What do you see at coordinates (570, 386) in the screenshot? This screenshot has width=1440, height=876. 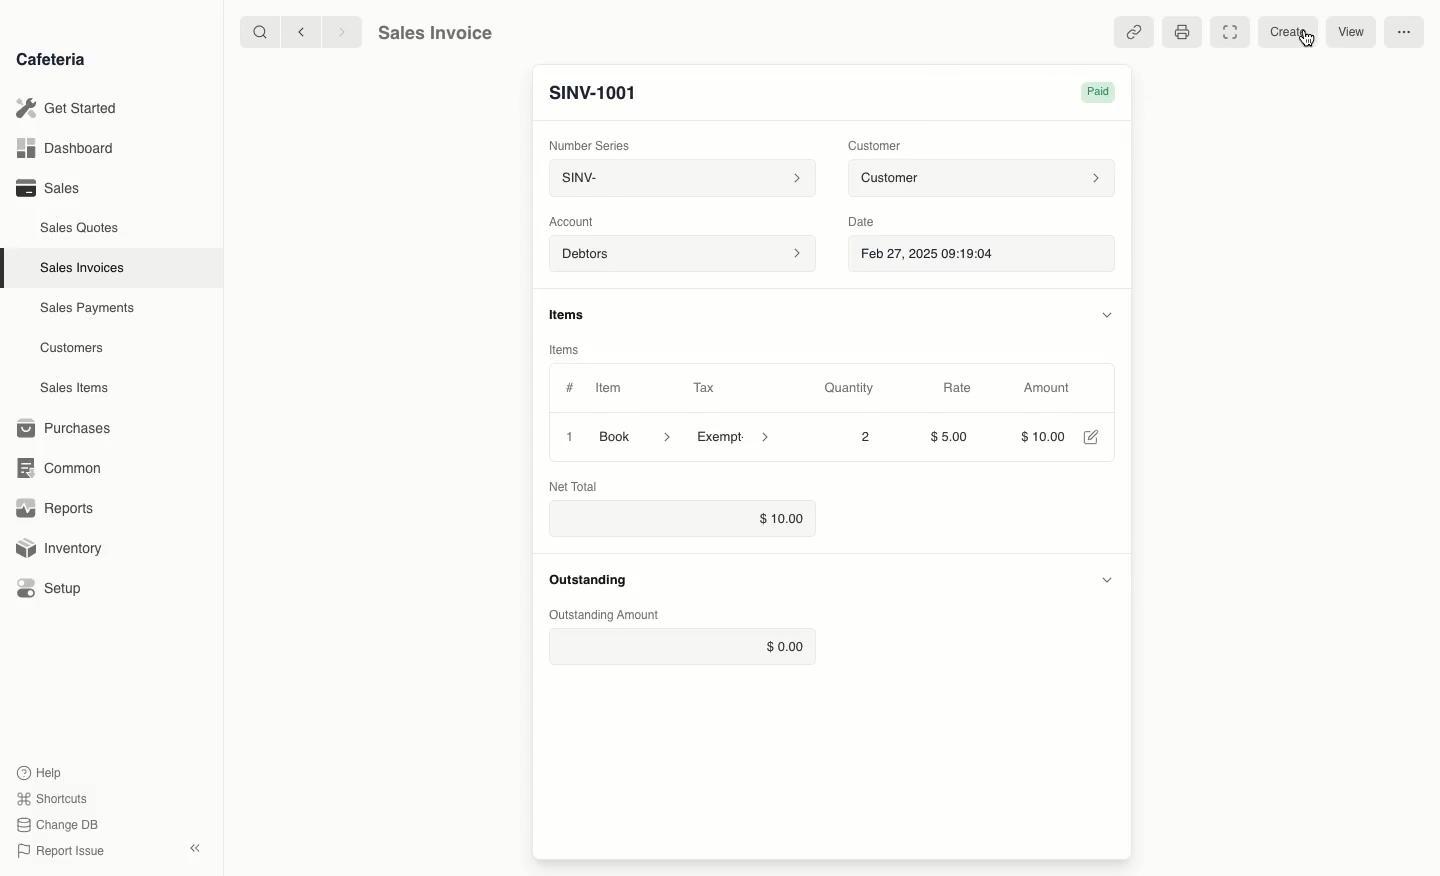 I see `#` at bounding box center [570, 386].